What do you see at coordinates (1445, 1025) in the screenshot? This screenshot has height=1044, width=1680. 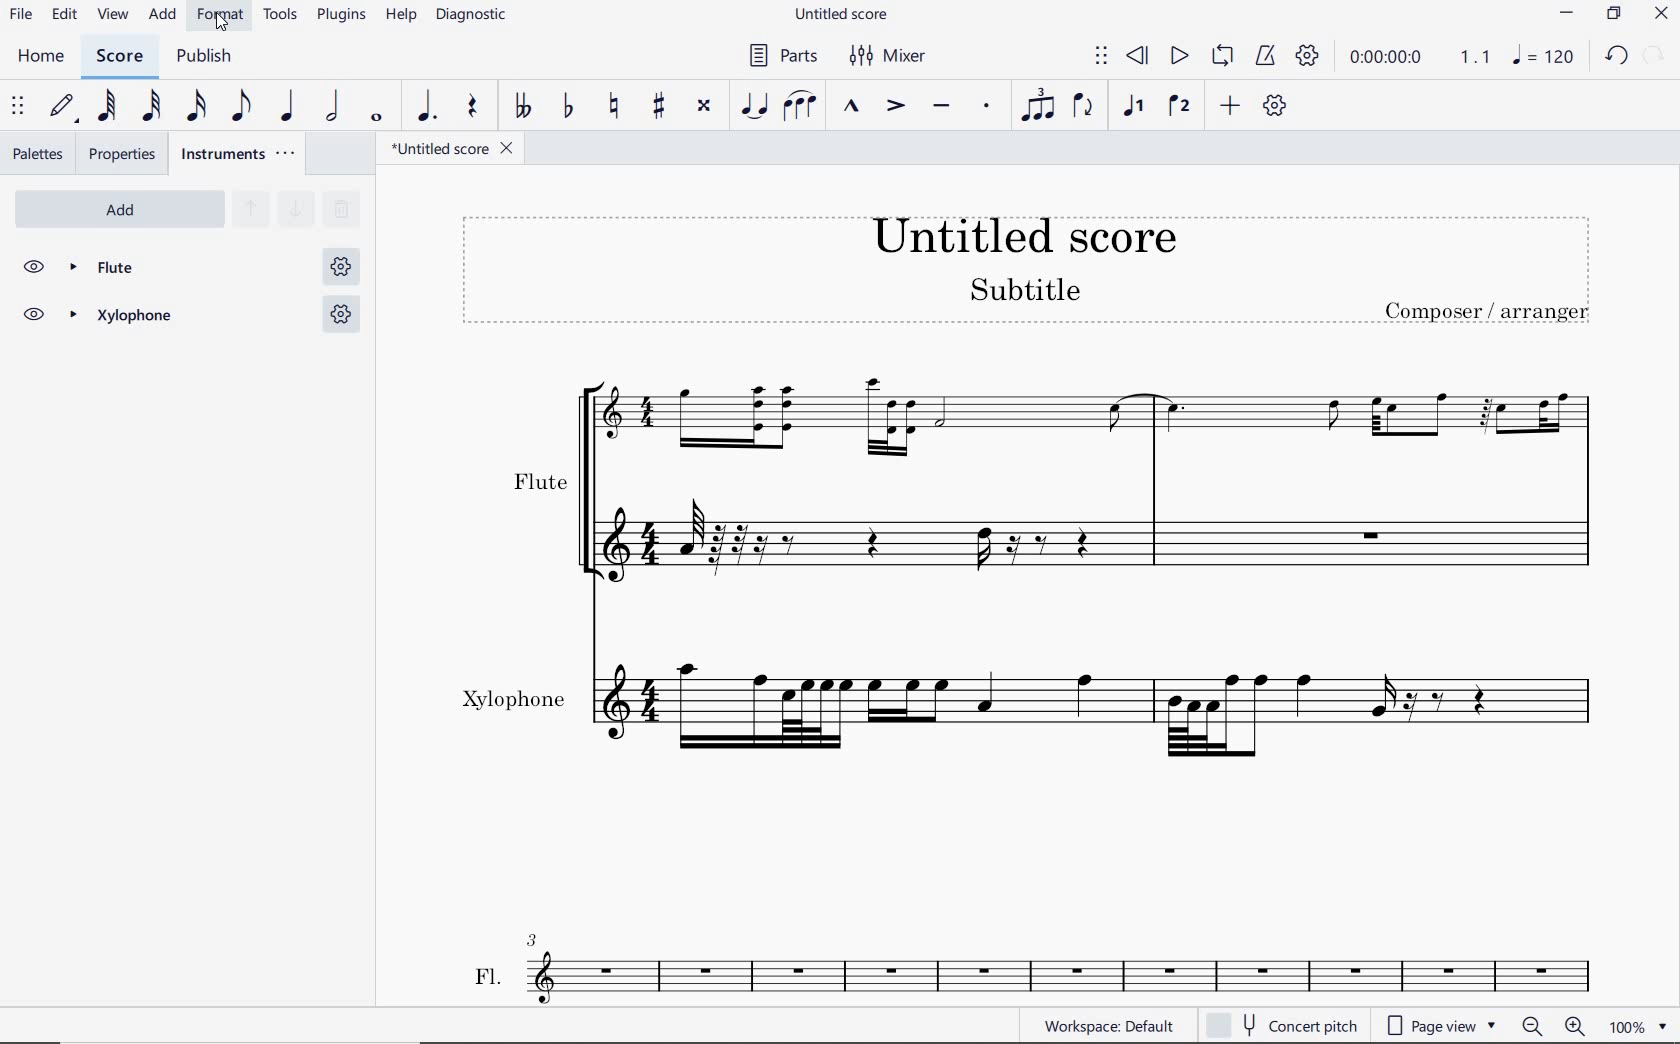 I see `PAGE VIEW` at bounding box center [1445, 1025].